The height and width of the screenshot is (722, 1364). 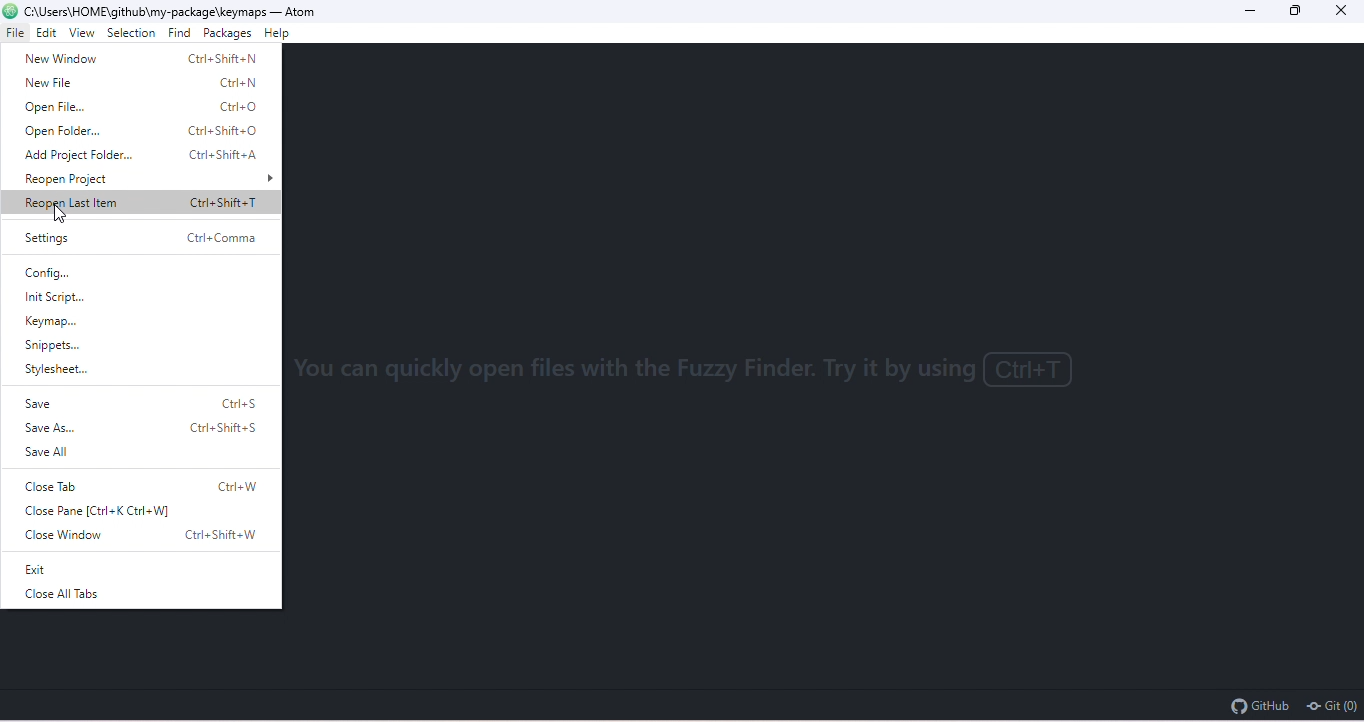 What do you see at coordinates (147, 178) in the screenshot?
I see `reopen project` at bounding box center [147, 178].